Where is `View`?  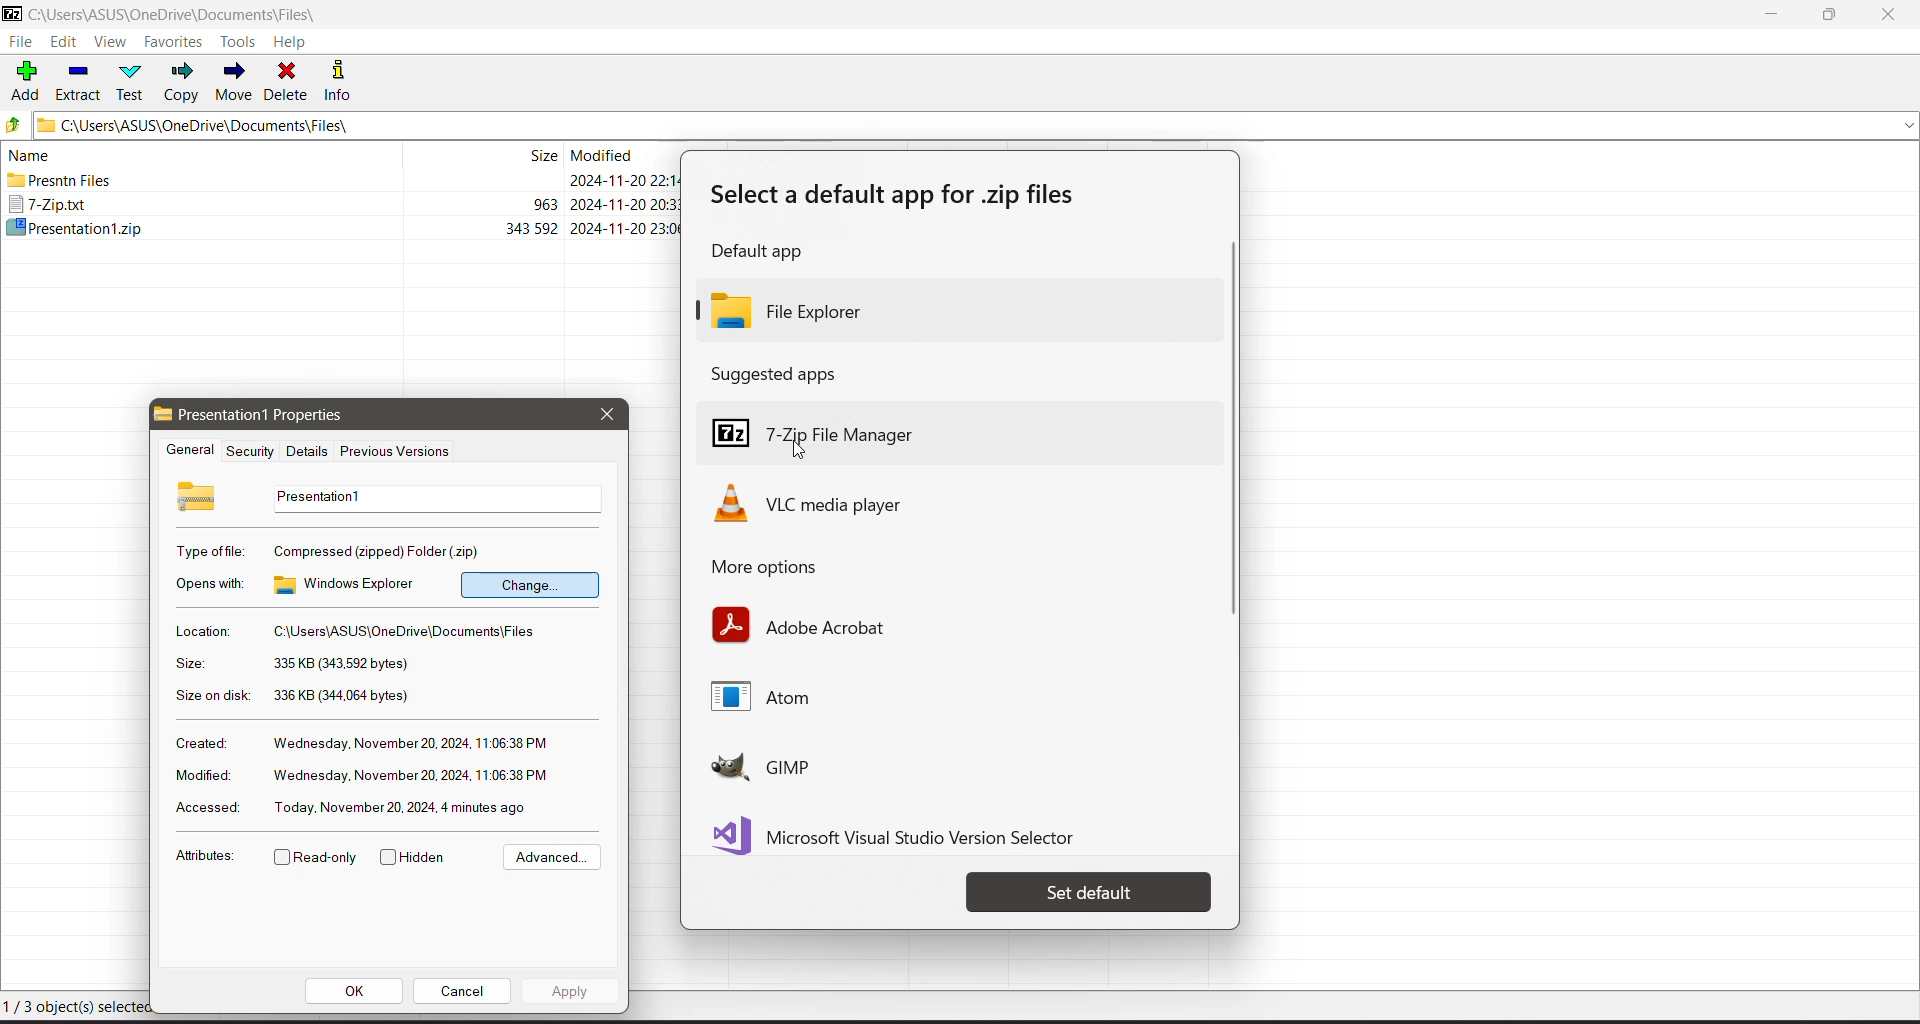
View is located at coordinates (110, 43).